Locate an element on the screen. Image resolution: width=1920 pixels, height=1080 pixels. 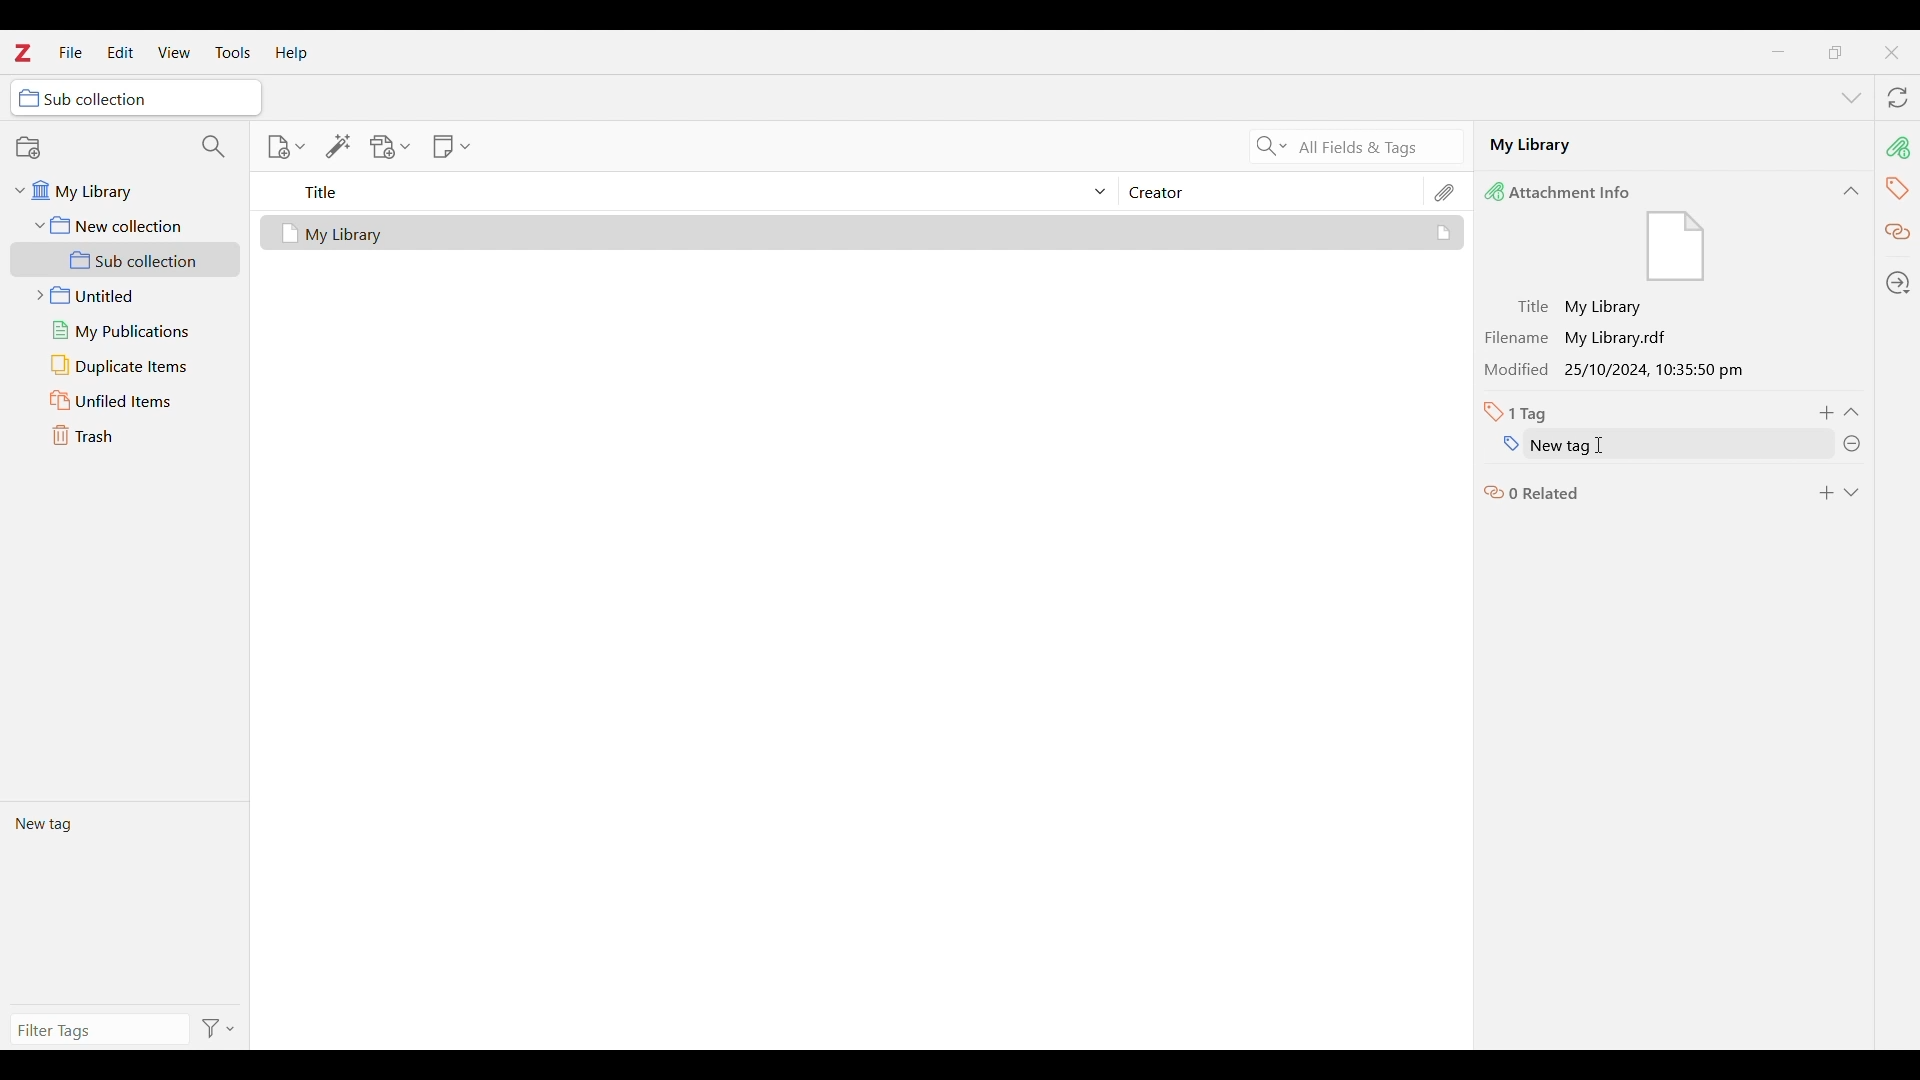
Duplicate items folder is located at coordinates (126, 366).